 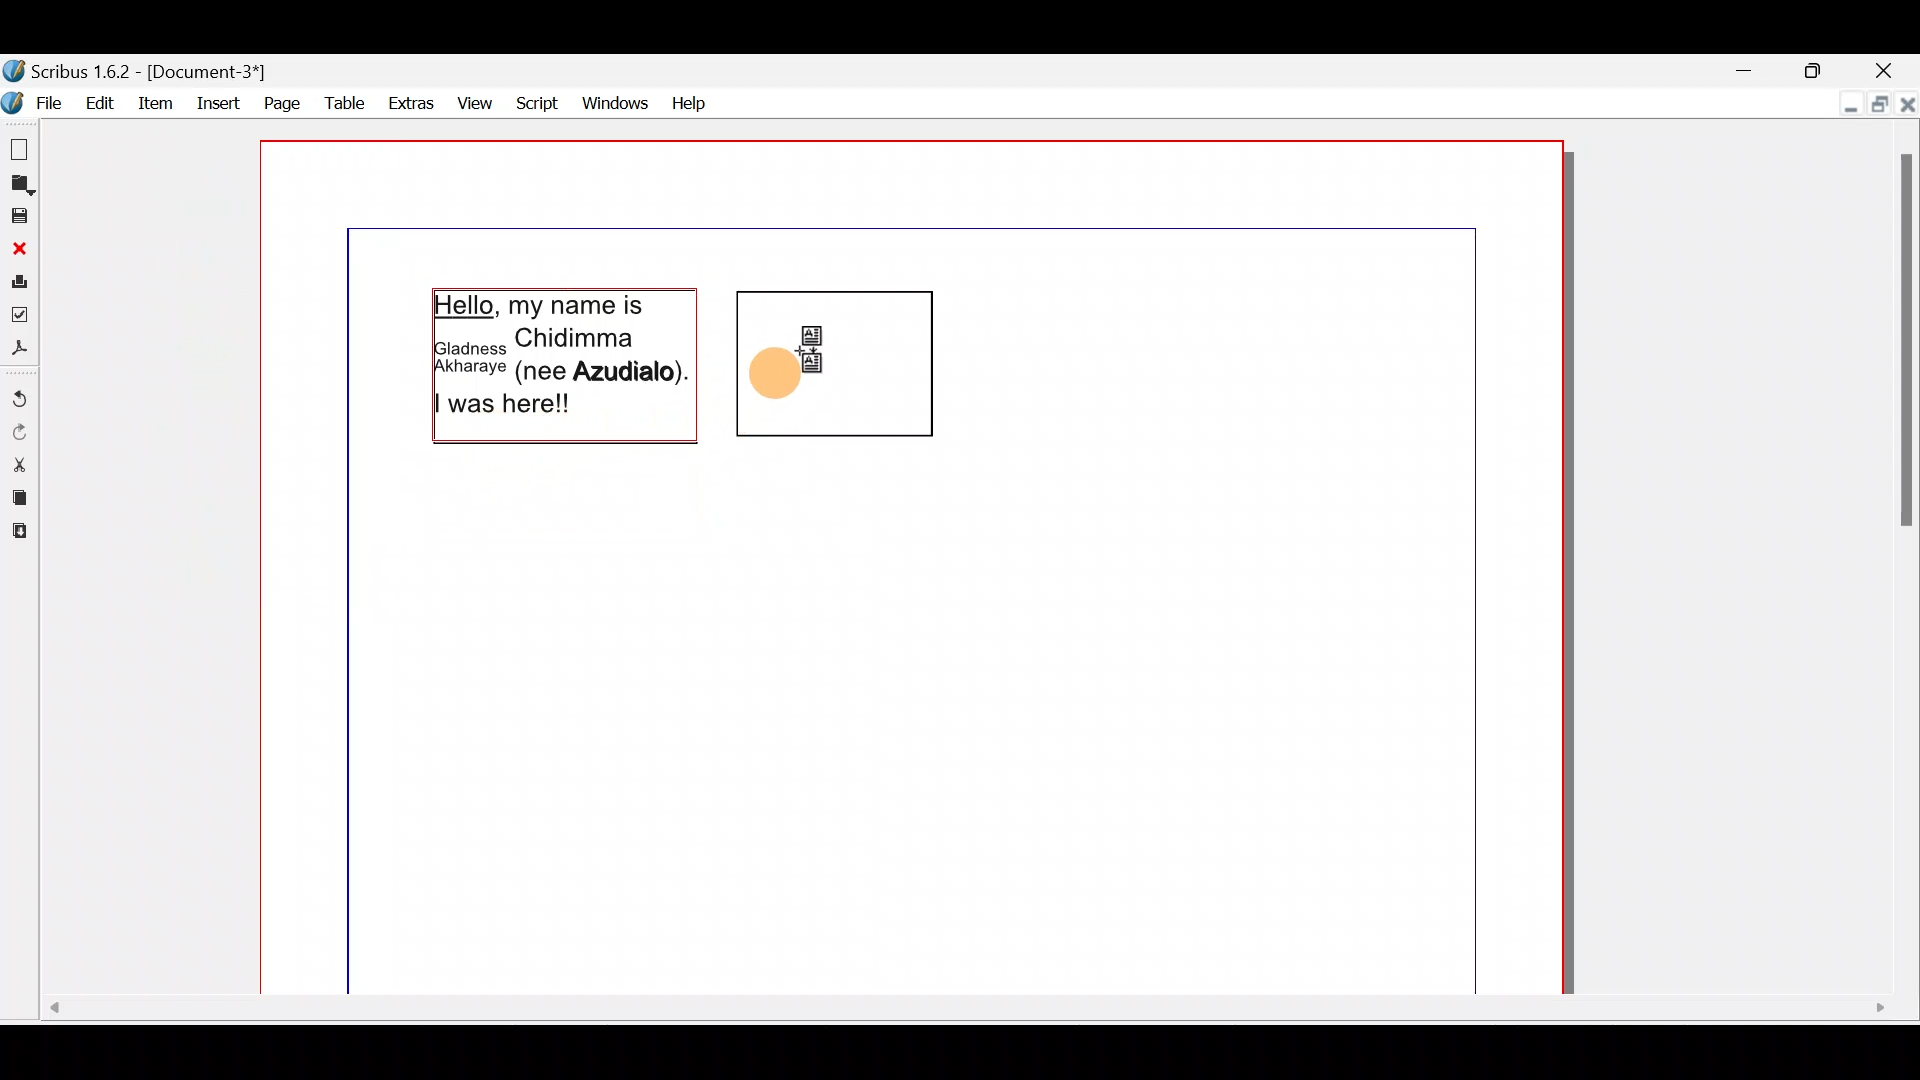 What do you see at coordinates (19, 498) in the screenshot?
I see `Copy` at bounding box center [19, 498].